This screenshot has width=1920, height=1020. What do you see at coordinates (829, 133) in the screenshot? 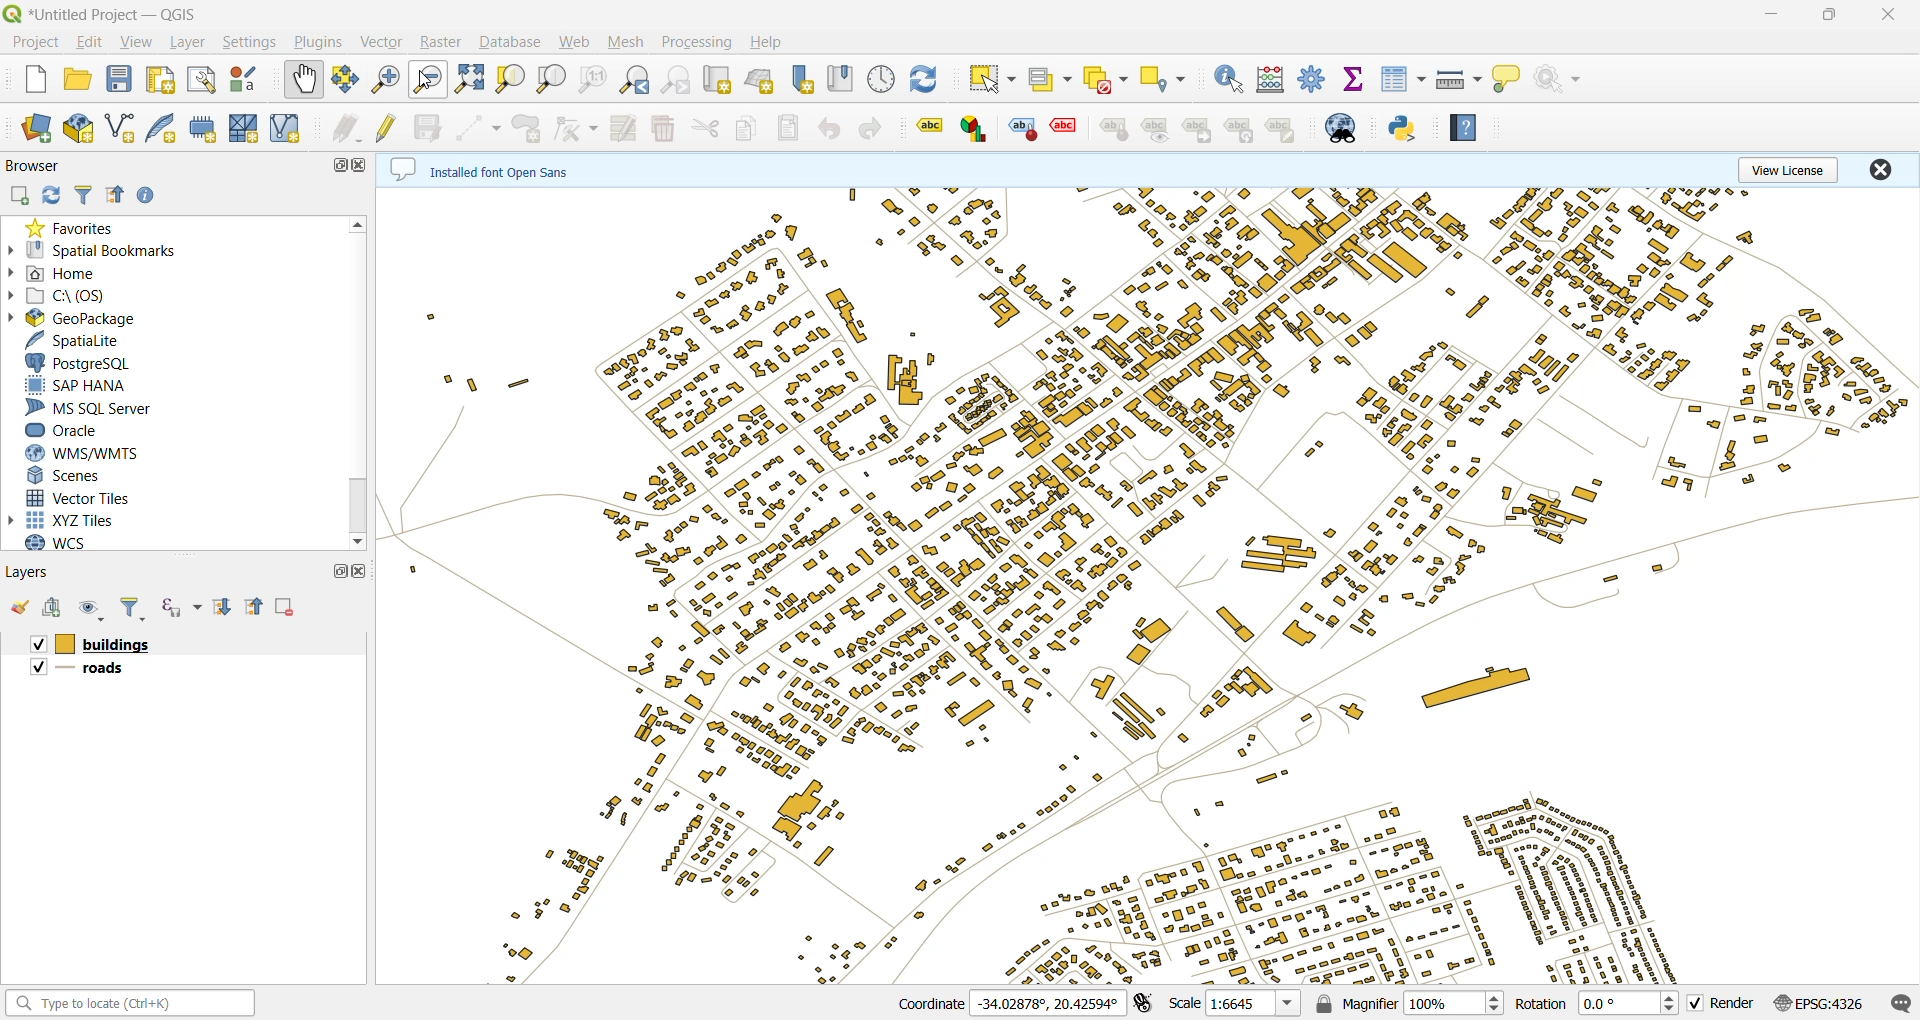
I see `undo` at bounding box center [829, 133].